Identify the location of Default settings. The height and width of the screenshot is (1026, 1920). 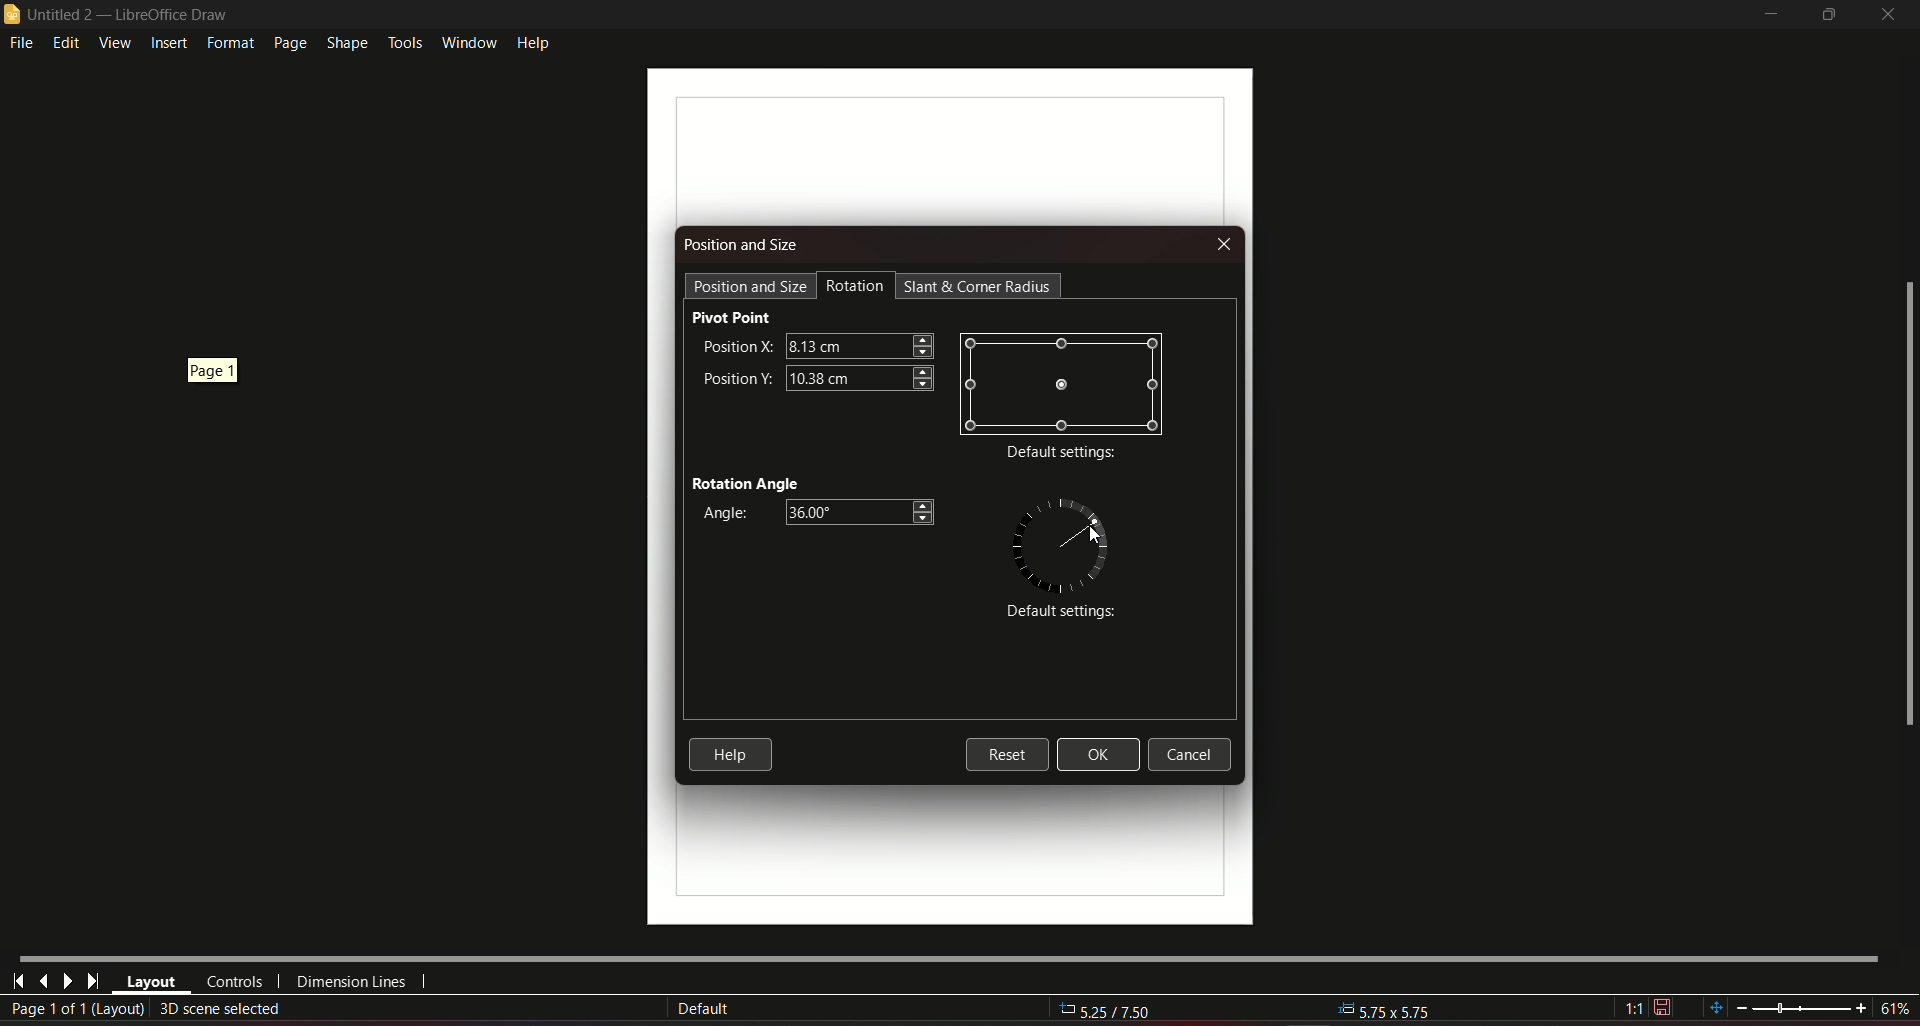
(1061, 454).